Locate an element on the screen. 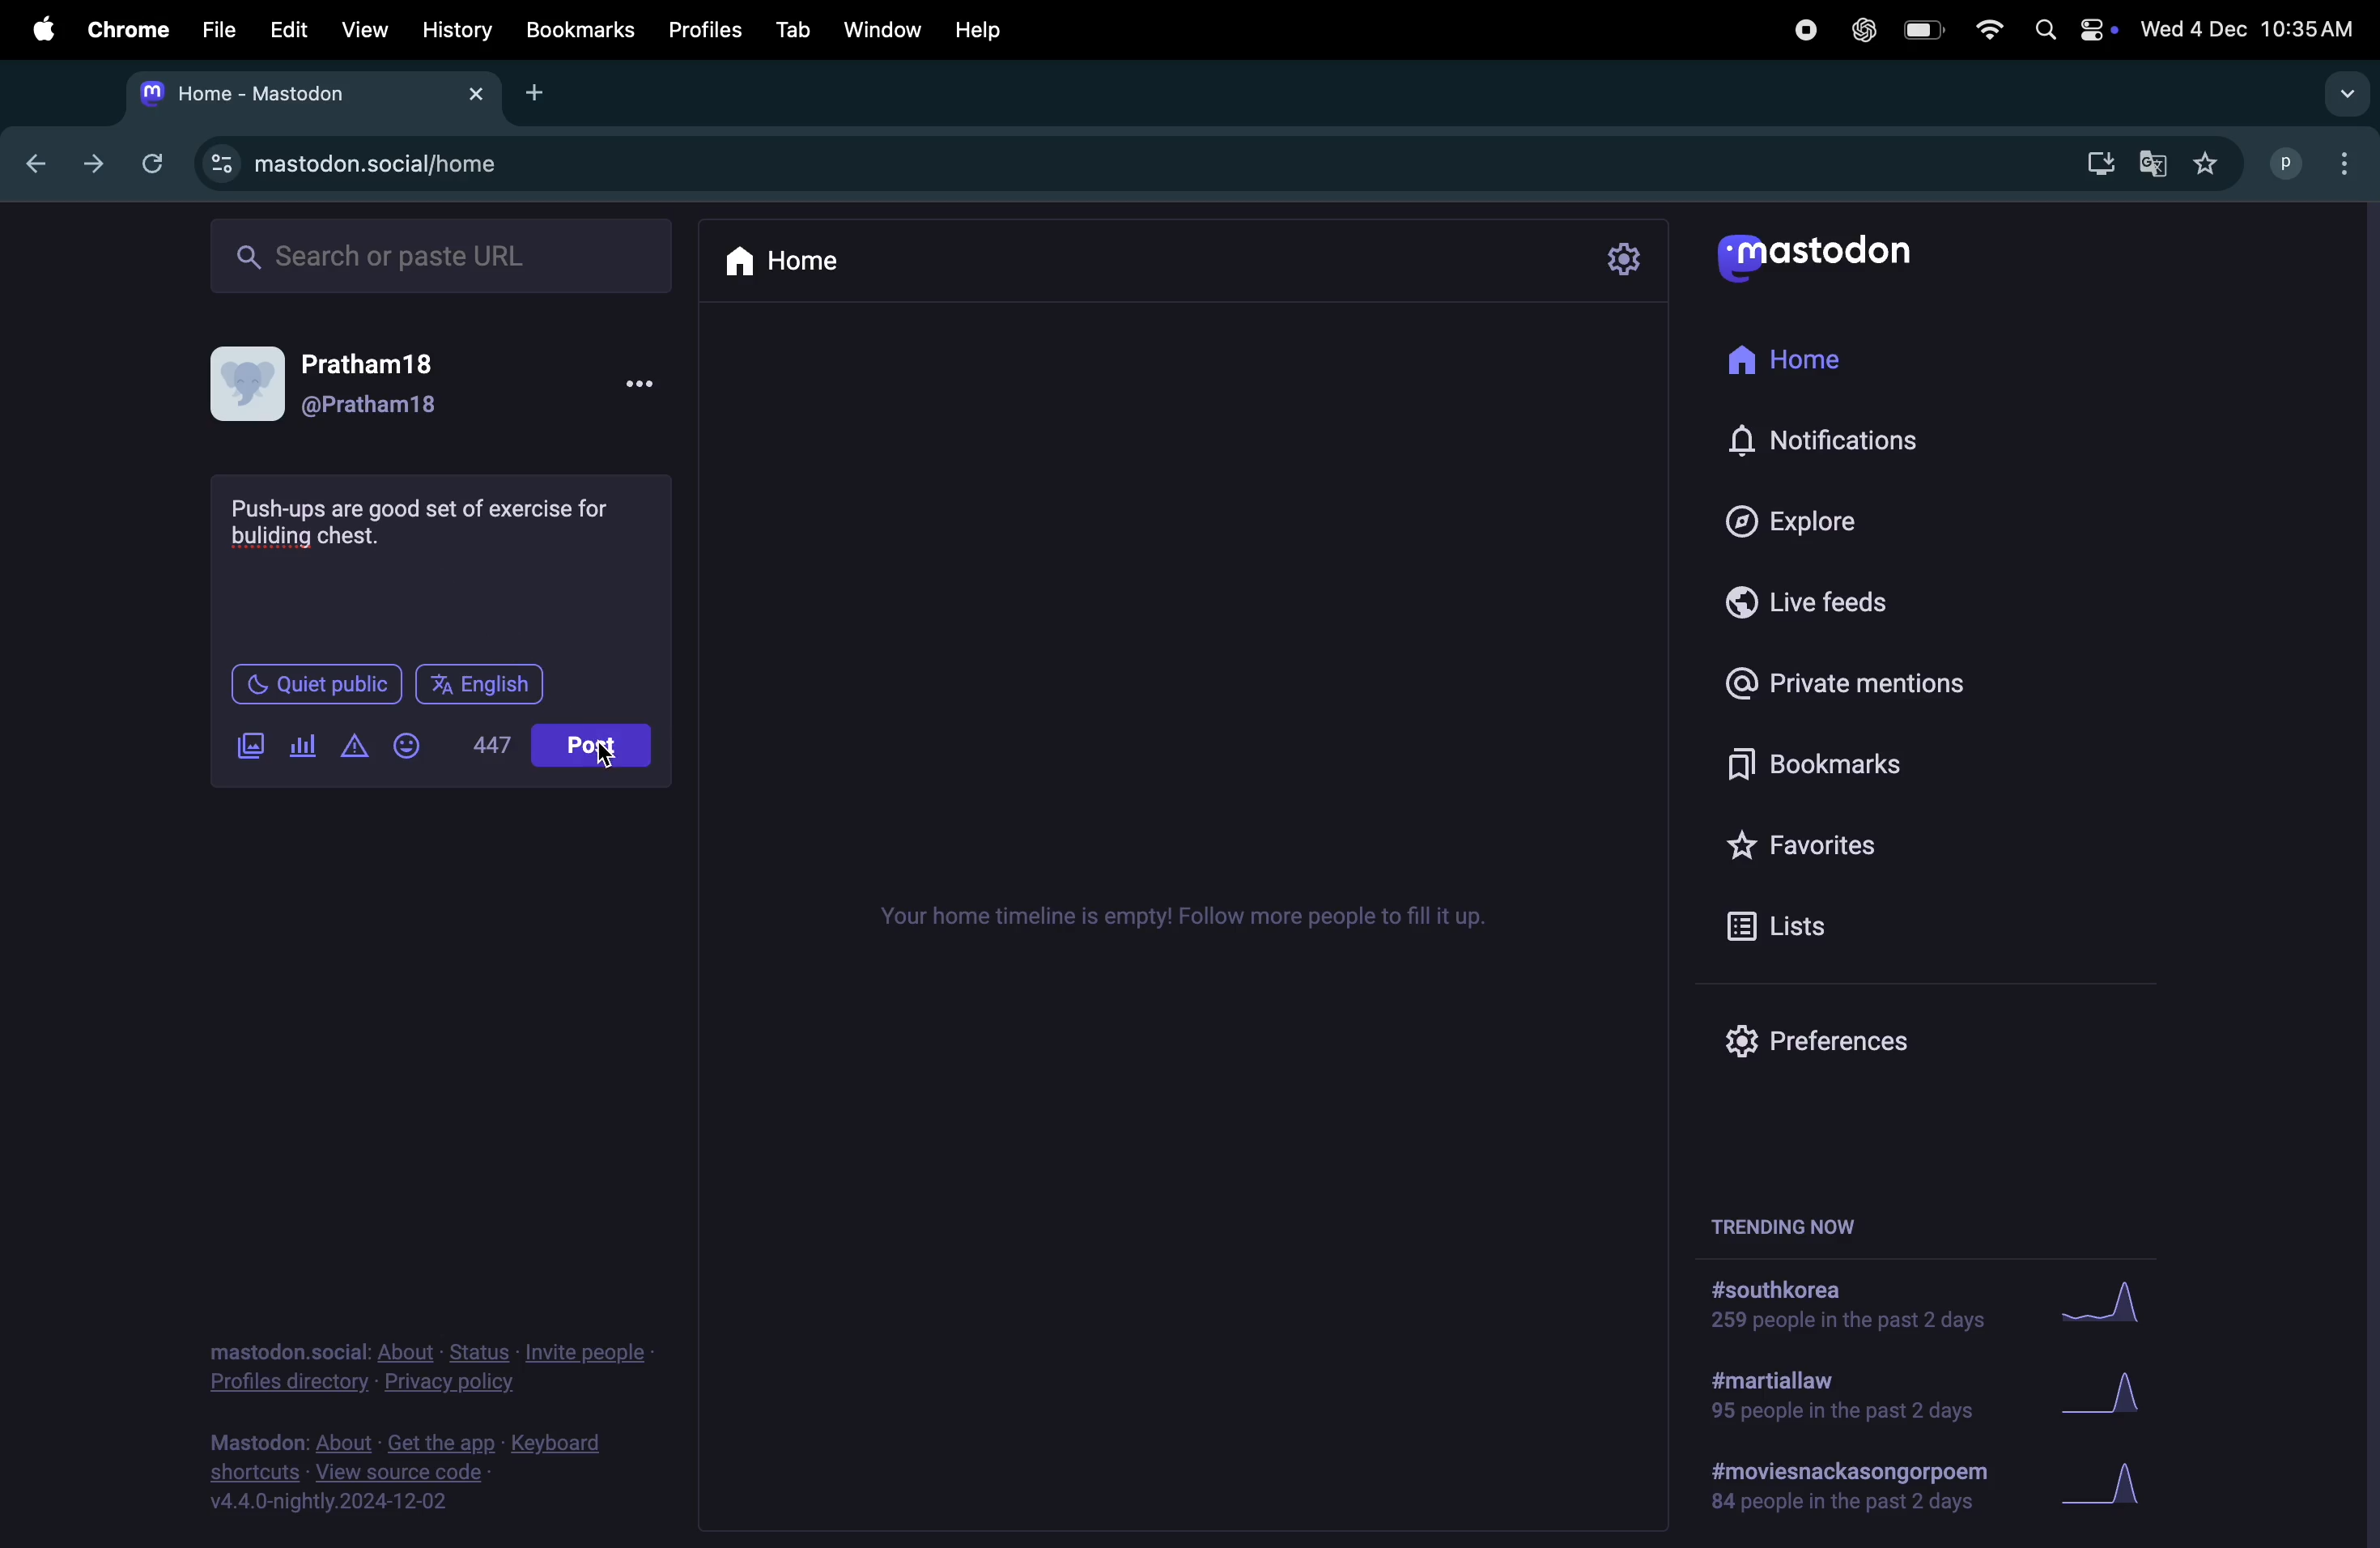 This screenshot has height=1548, width=2380. 500 words is located at coordinates (496, 745).